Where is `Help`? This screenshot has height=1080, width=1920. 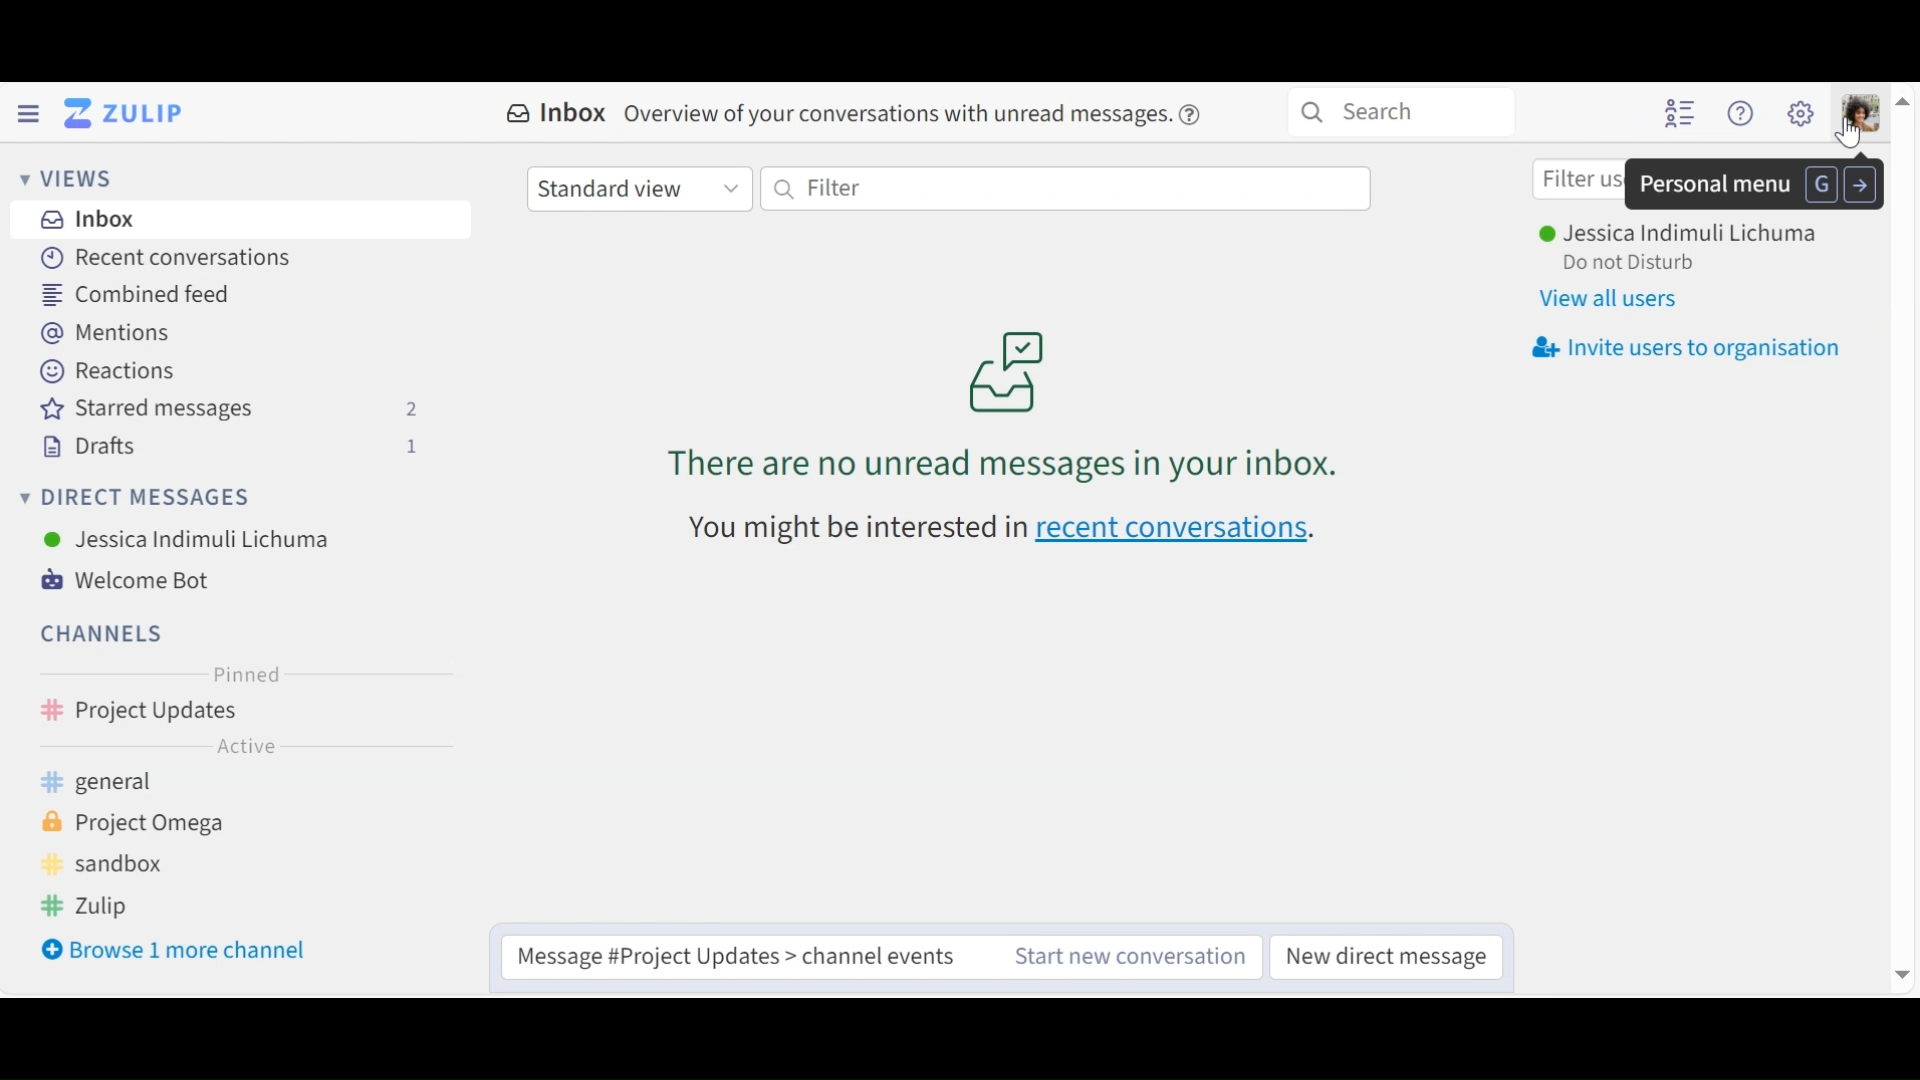 Help is located at coordinates (1194, 111).